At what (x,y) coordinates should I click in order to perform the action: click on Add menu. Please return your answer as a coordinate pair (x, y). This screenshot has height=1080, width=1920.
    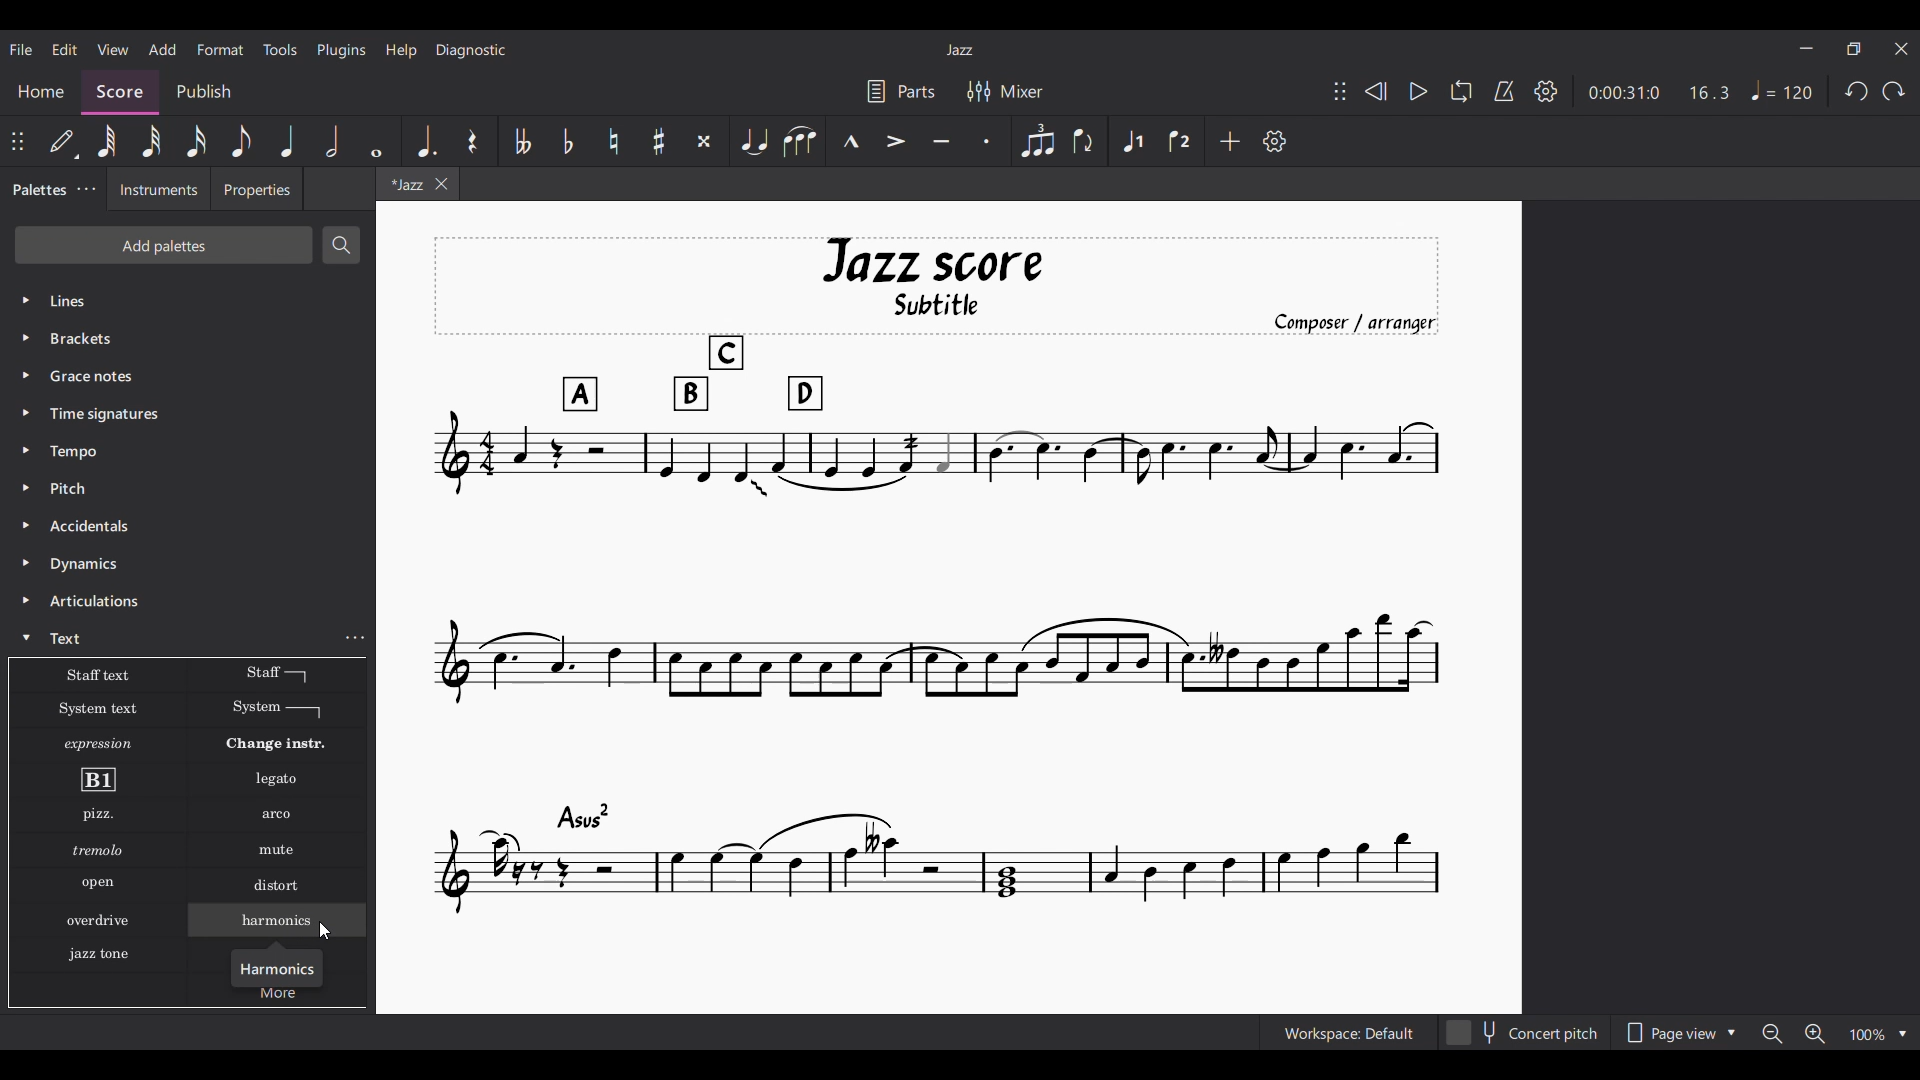
    Looking at the image, I should click on (163, 49).